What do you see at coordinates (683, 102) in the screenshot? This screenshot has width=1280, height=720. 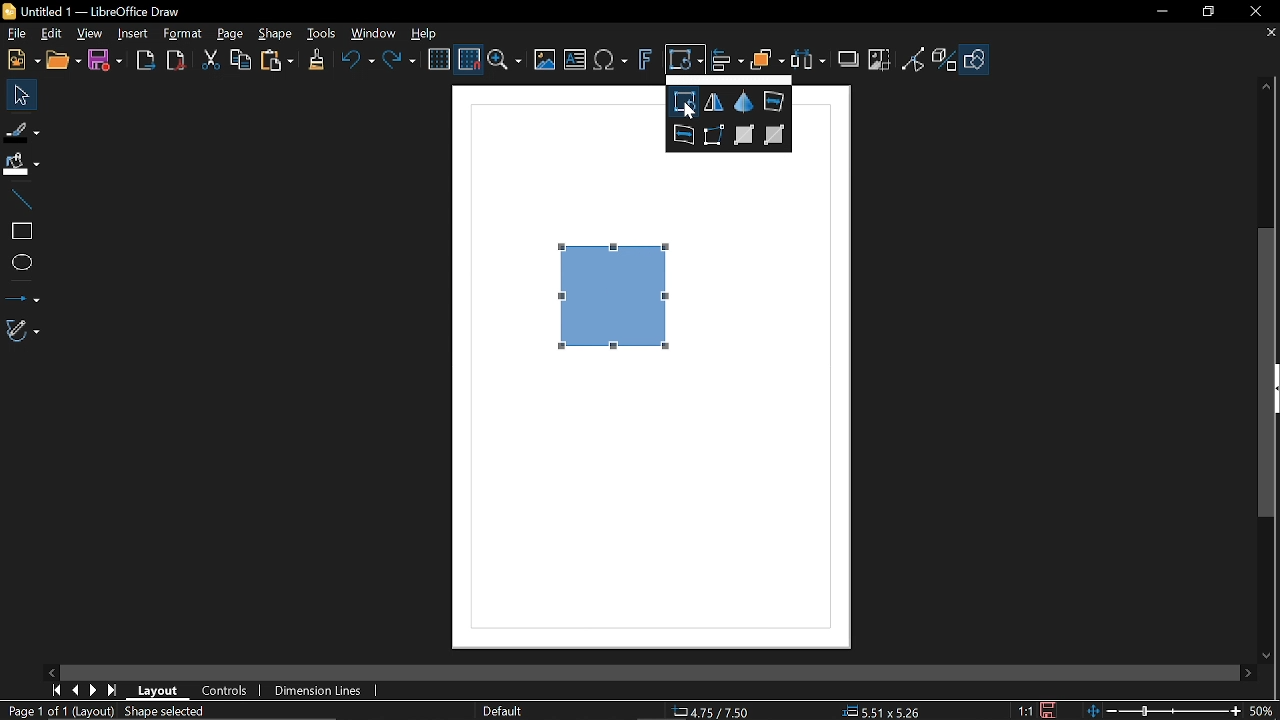 I see `ROtations` at bounding box center [683, 102].